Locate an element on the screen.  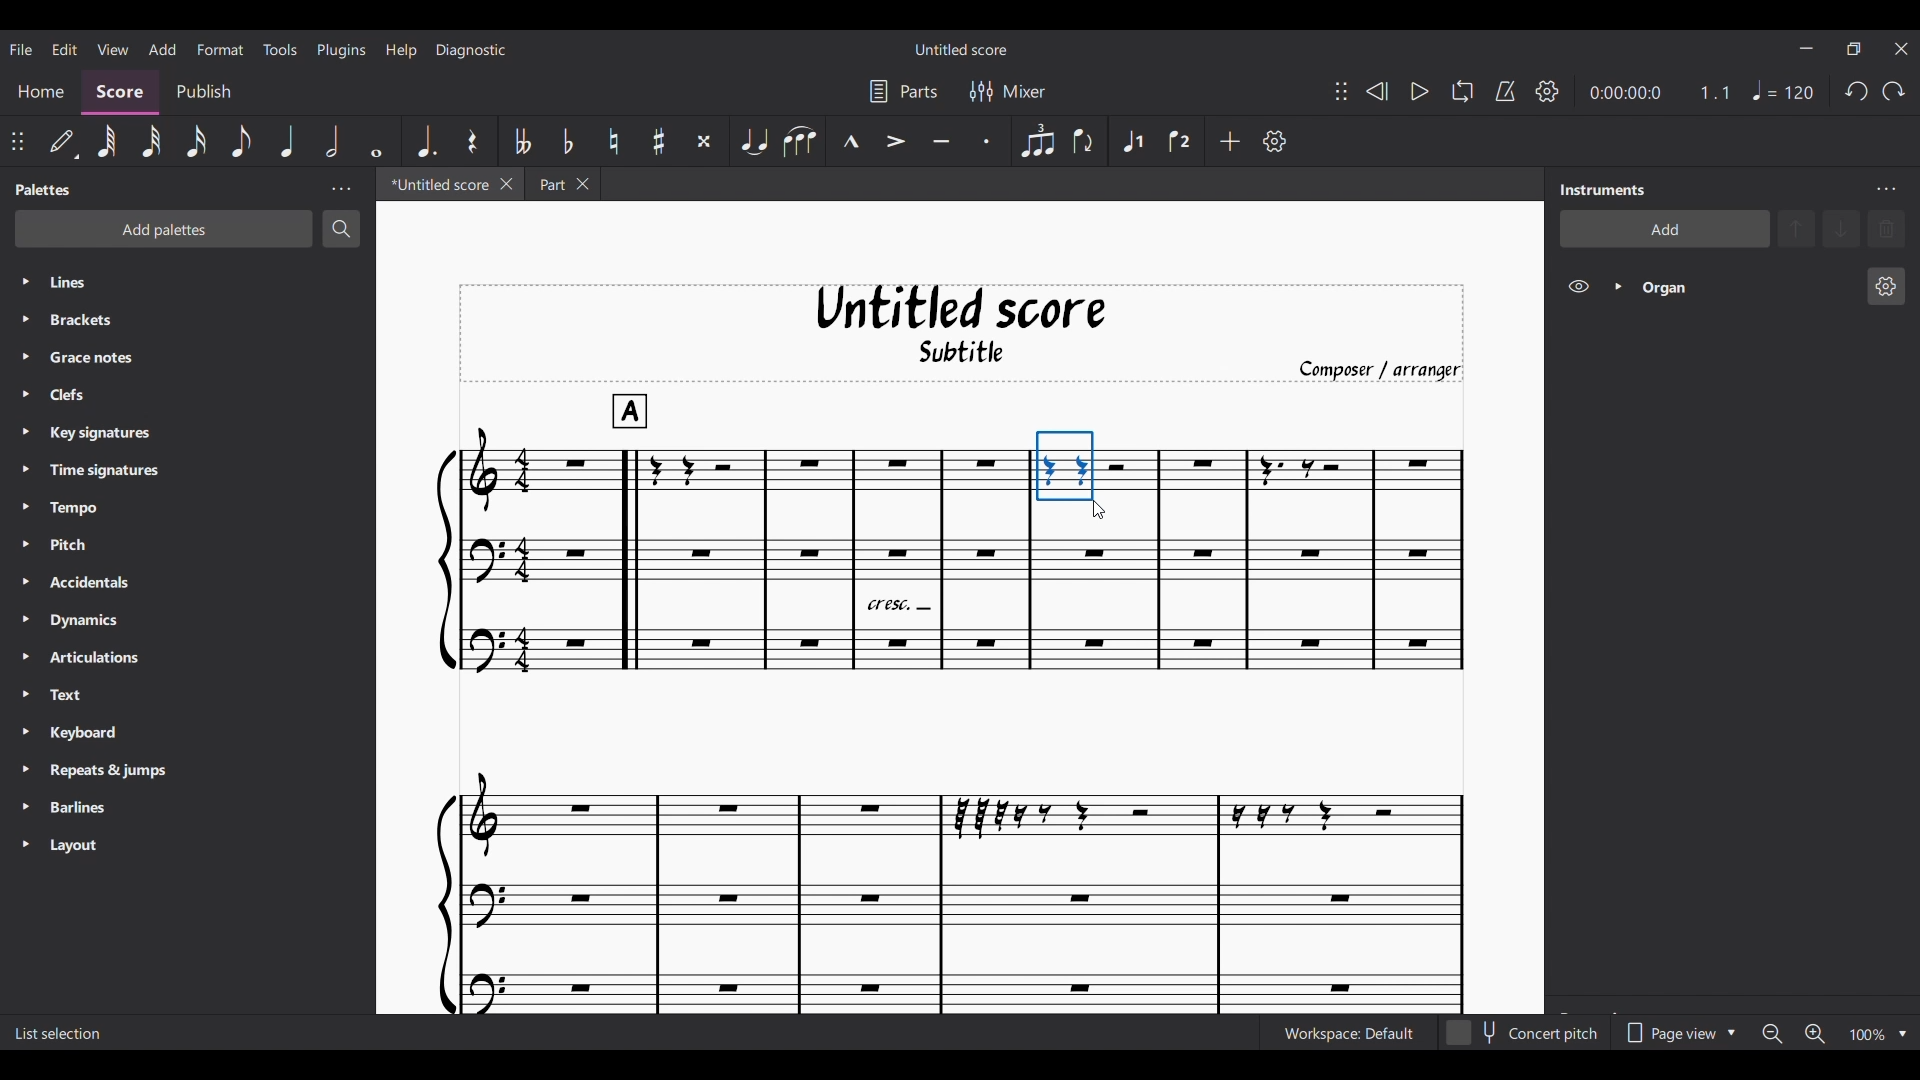
Accent is located at coordinates (896, 142).